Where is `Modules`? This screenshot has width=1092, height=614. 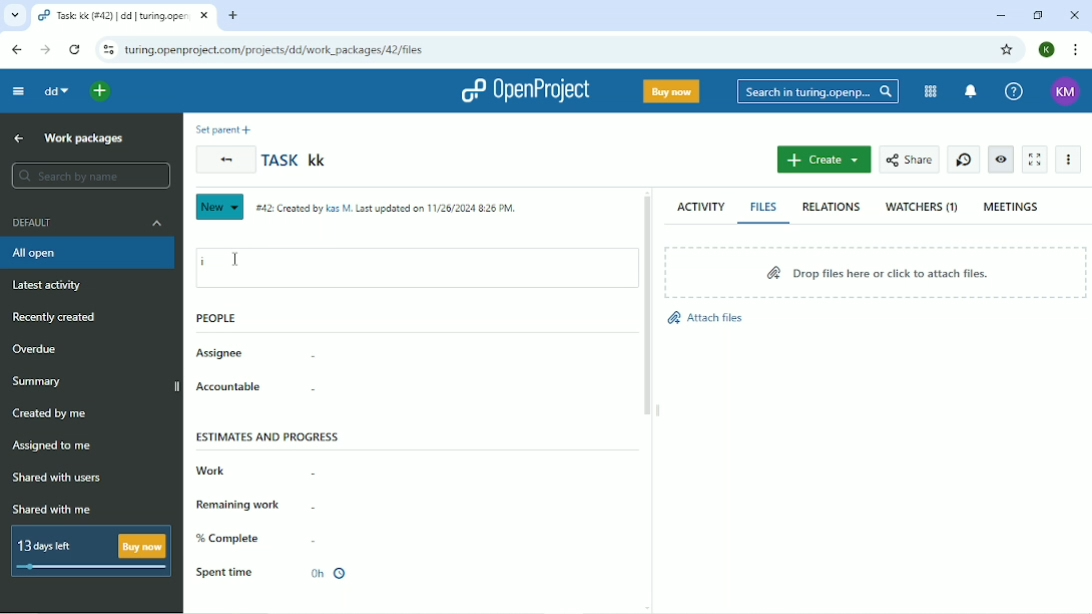
Modules is located at coordinates (930, 91).